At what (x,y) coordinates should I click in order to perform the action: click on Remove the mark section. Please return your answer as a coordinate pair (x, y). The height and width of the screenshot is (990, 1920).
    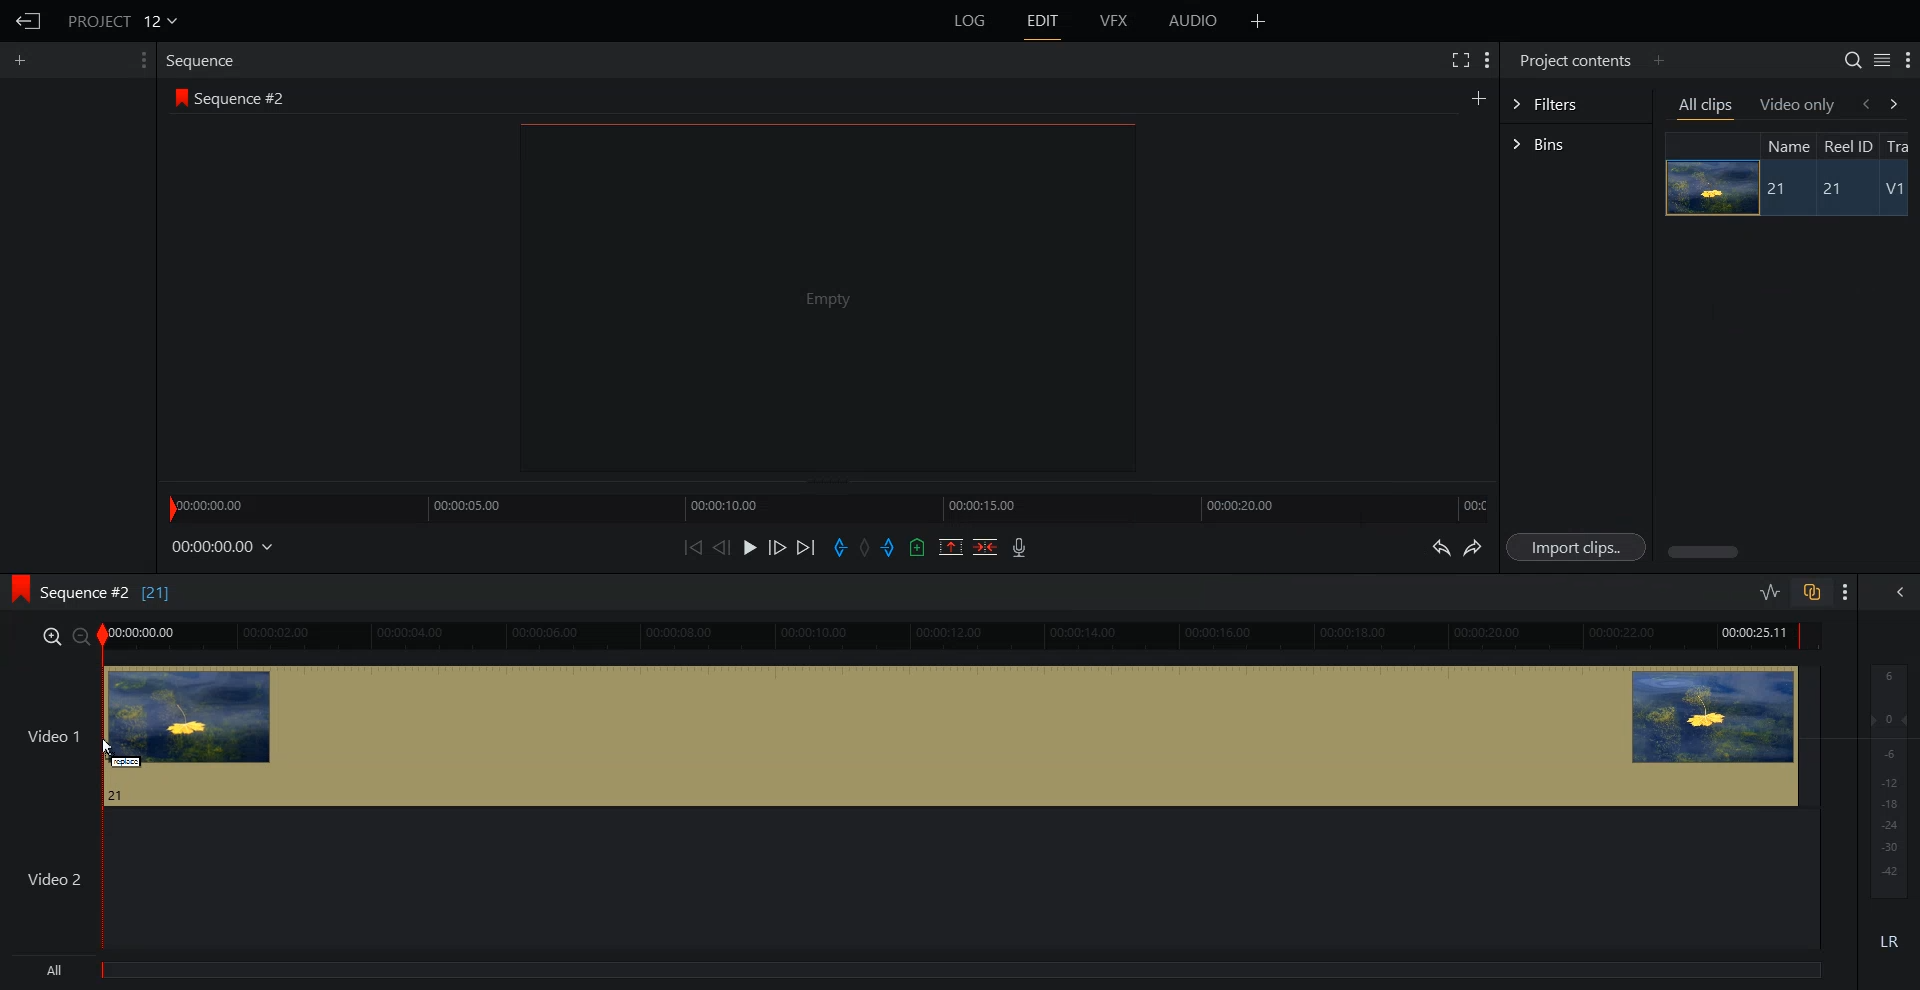
    Looking at the image, I should click on (951, 547).